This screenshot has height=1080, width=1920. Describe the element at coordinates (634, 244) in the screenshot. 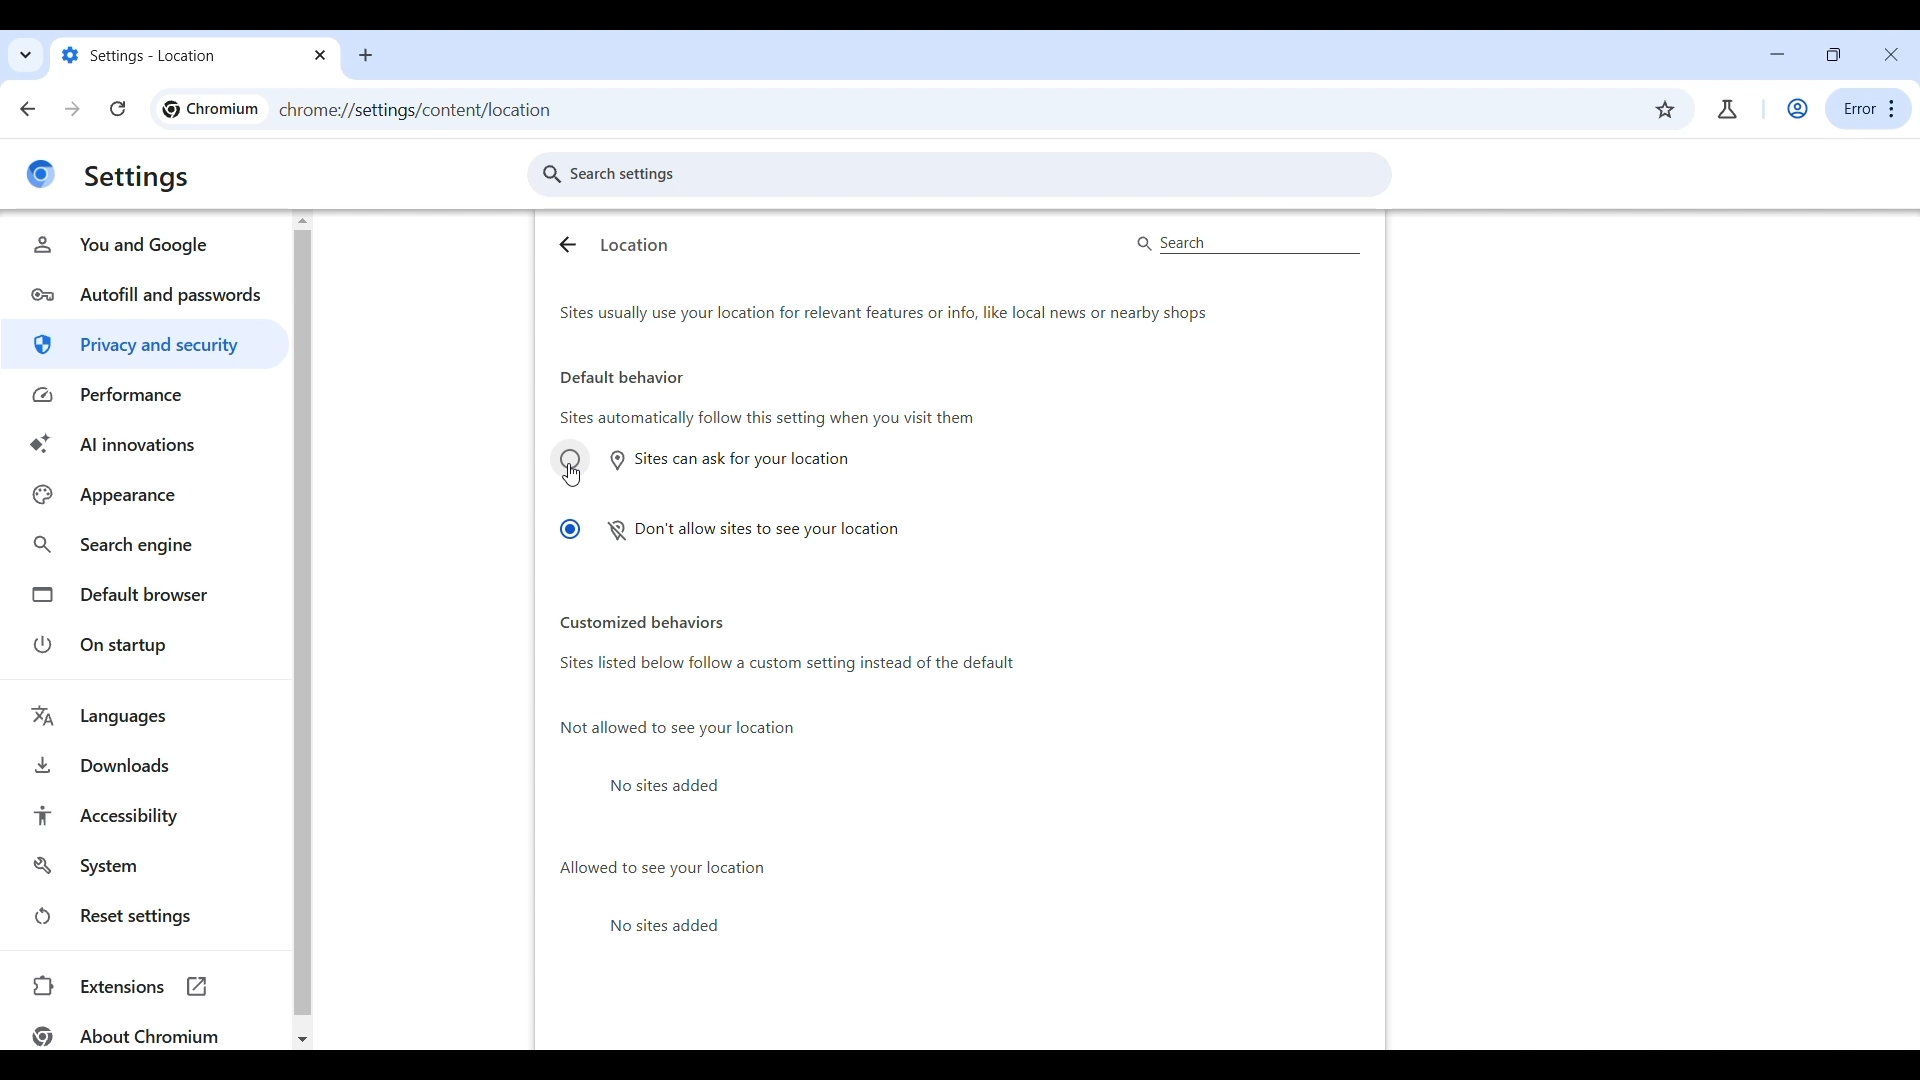

I see `location` at that location.